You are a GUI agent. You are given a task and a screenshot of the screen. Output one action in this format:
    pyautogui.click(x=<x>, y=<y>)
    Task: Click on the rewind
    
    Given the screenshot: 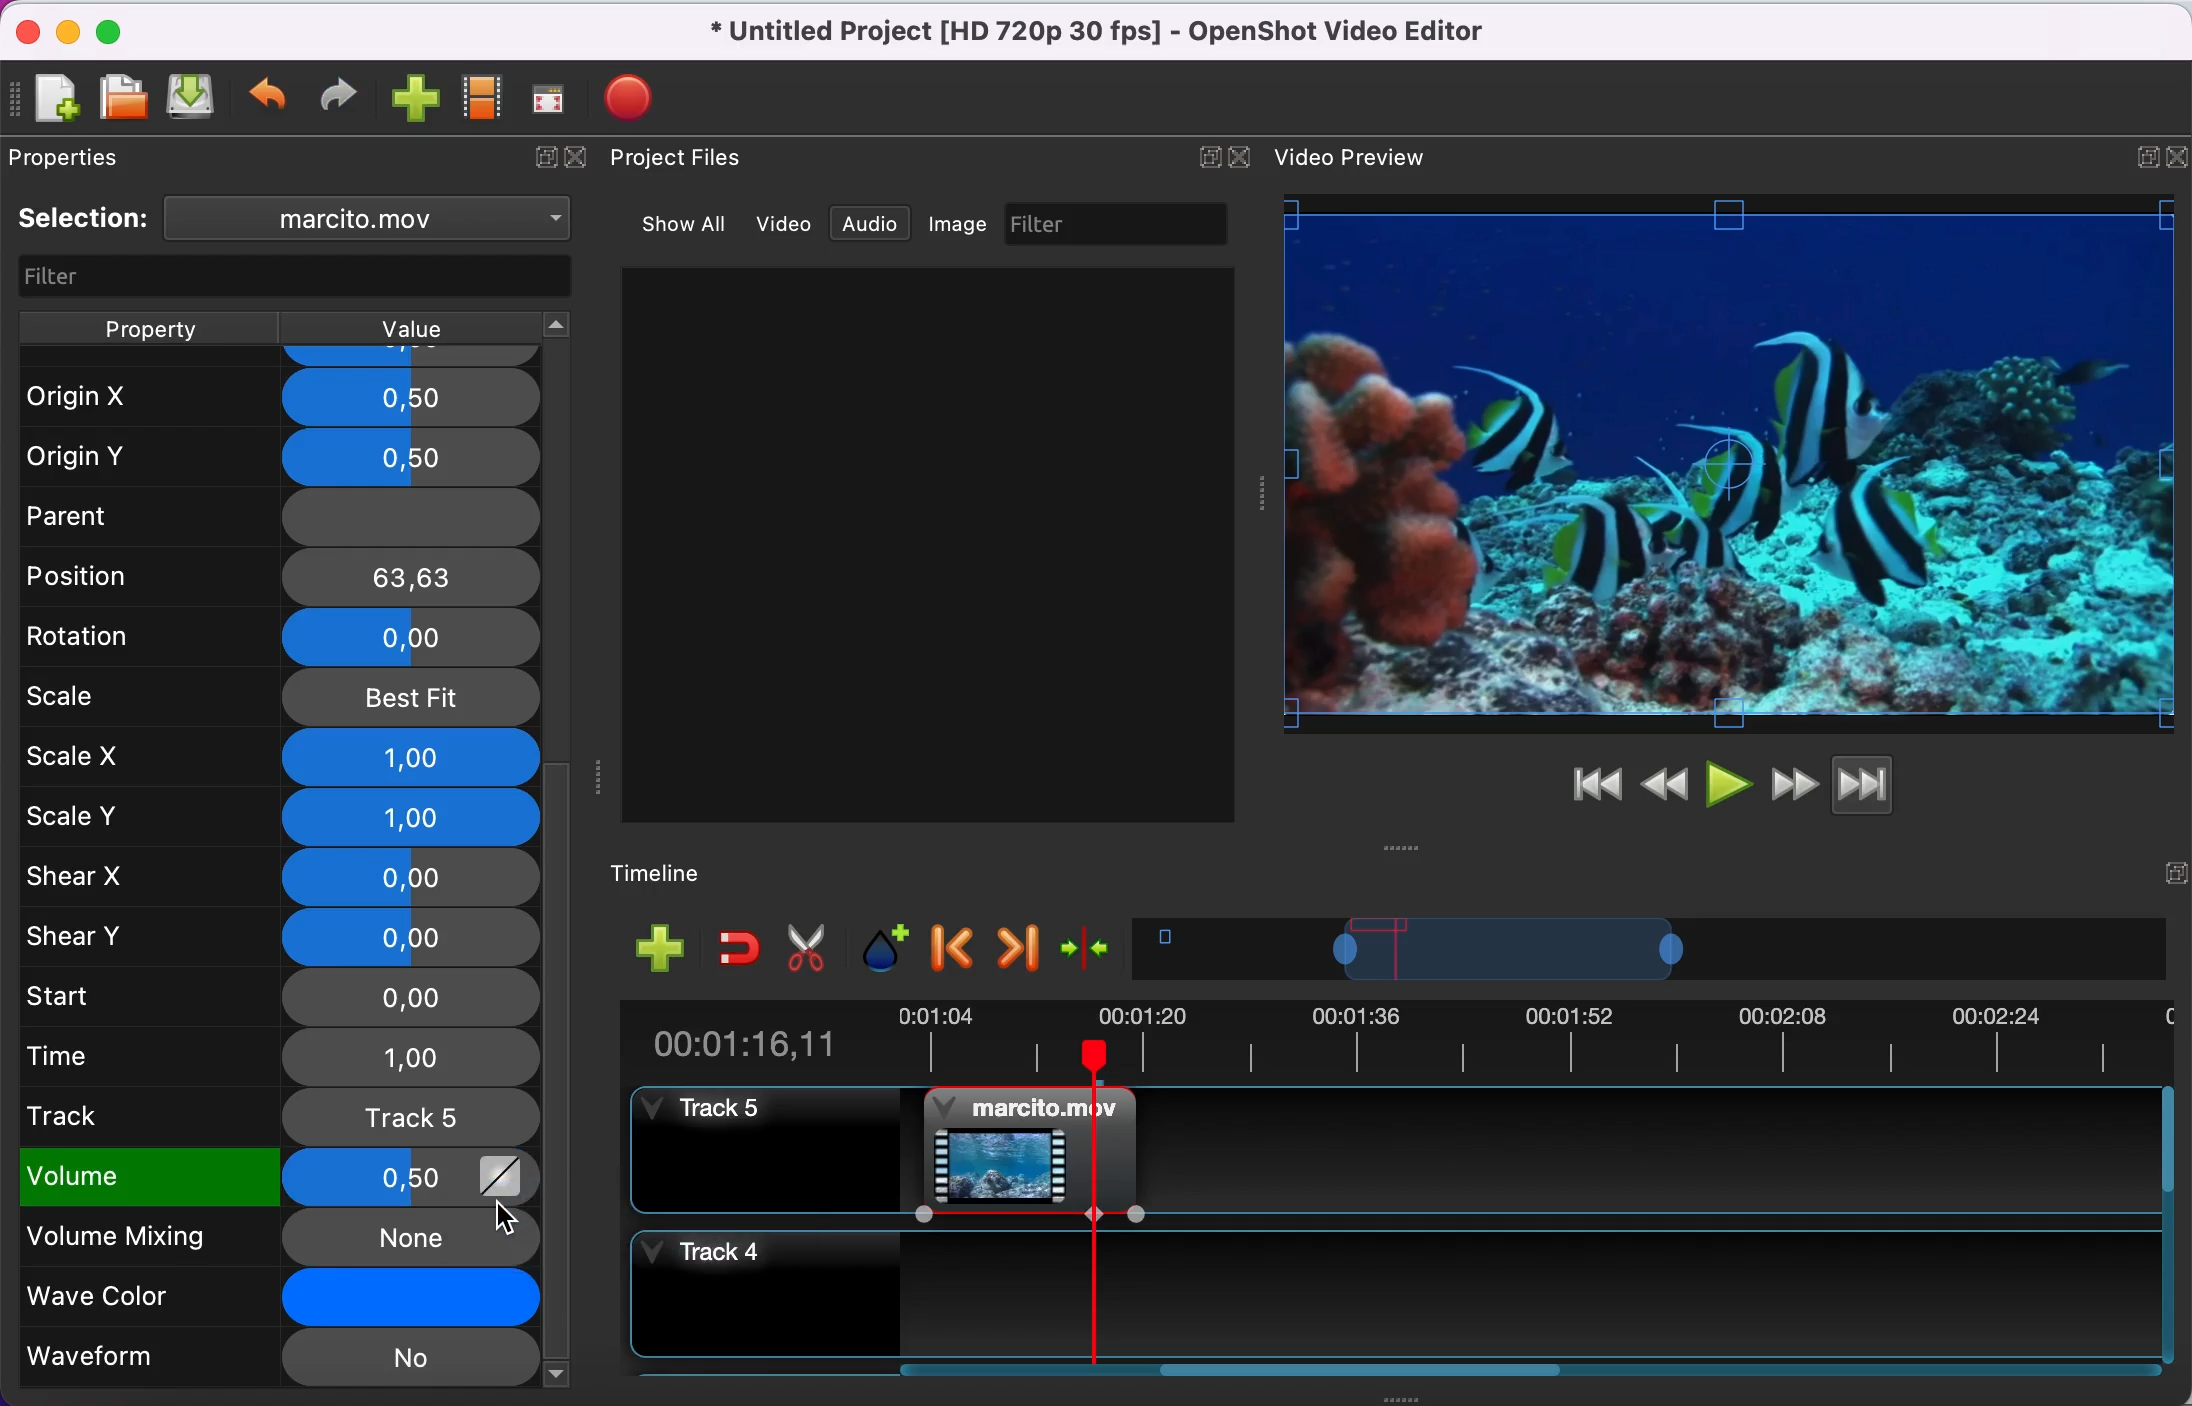 What is the action you would take?
    pyautogui.click(x=1667, y=782)
    